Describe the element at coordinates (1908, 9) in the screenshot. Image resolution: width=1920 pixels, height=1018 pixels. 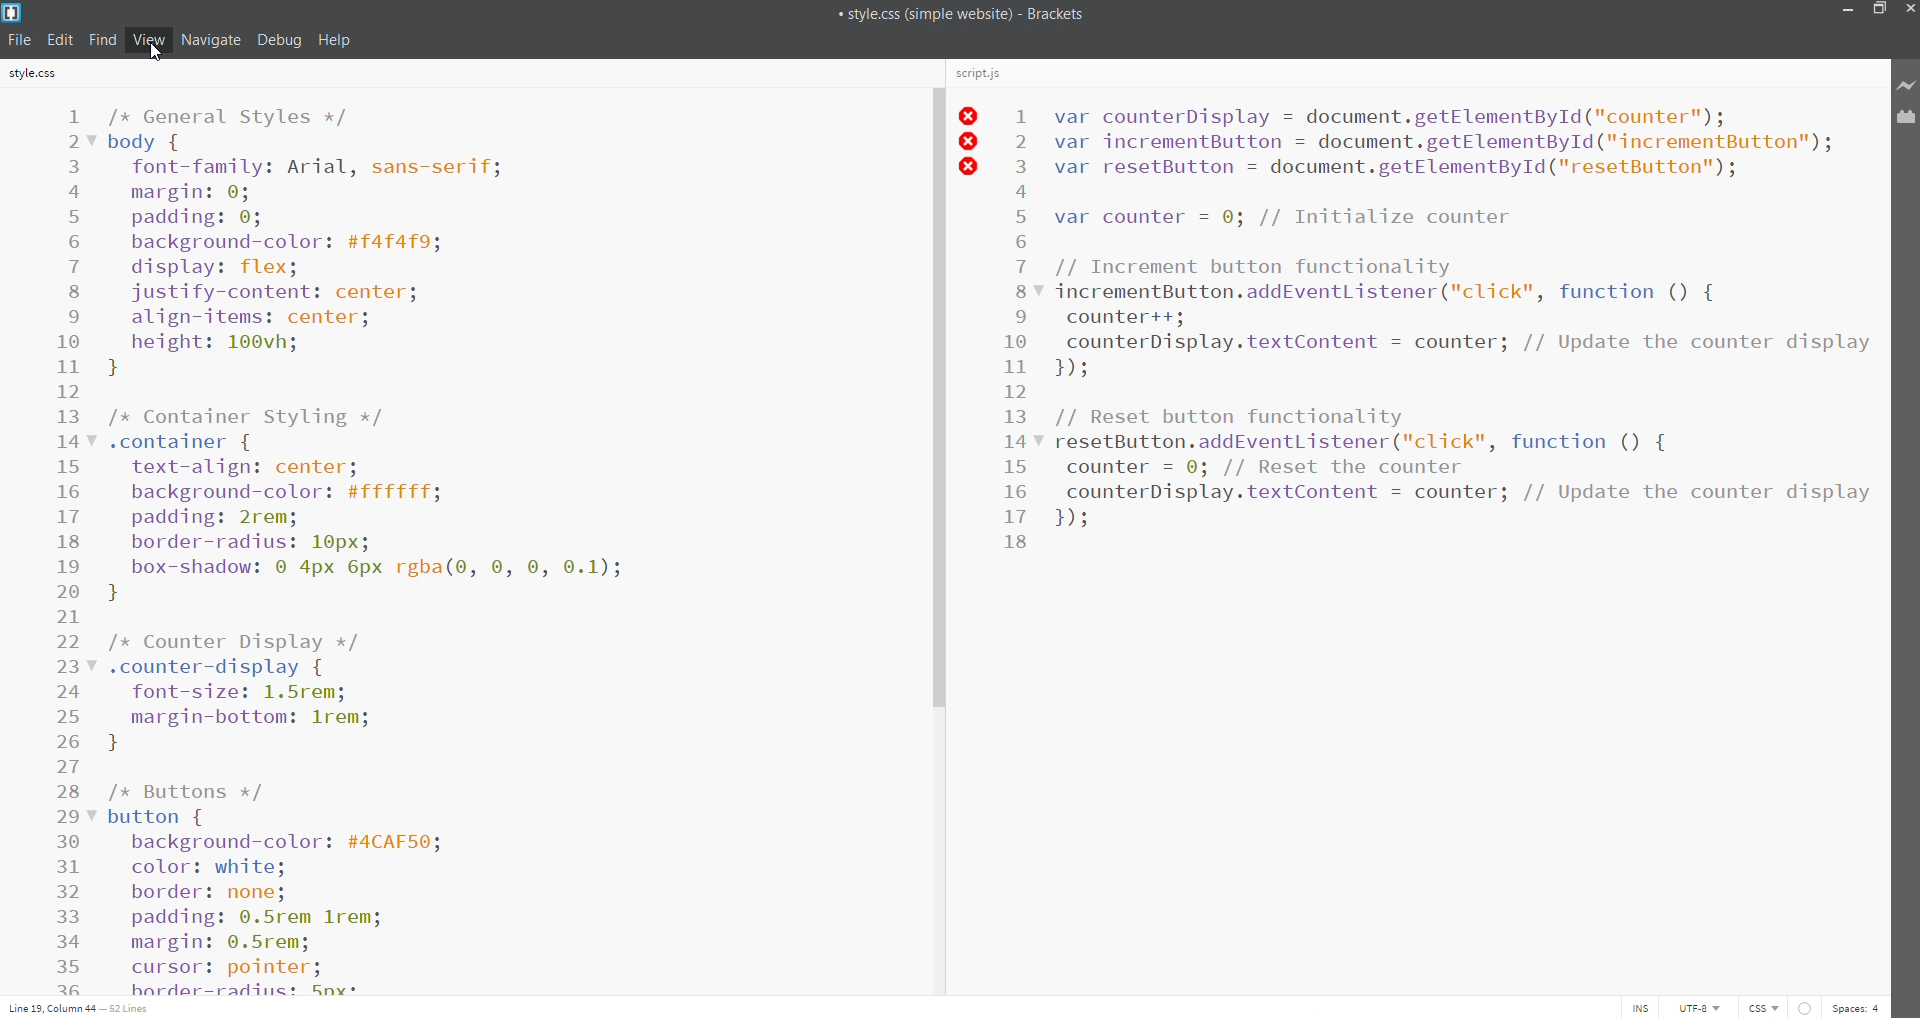
I see `close` at that location.